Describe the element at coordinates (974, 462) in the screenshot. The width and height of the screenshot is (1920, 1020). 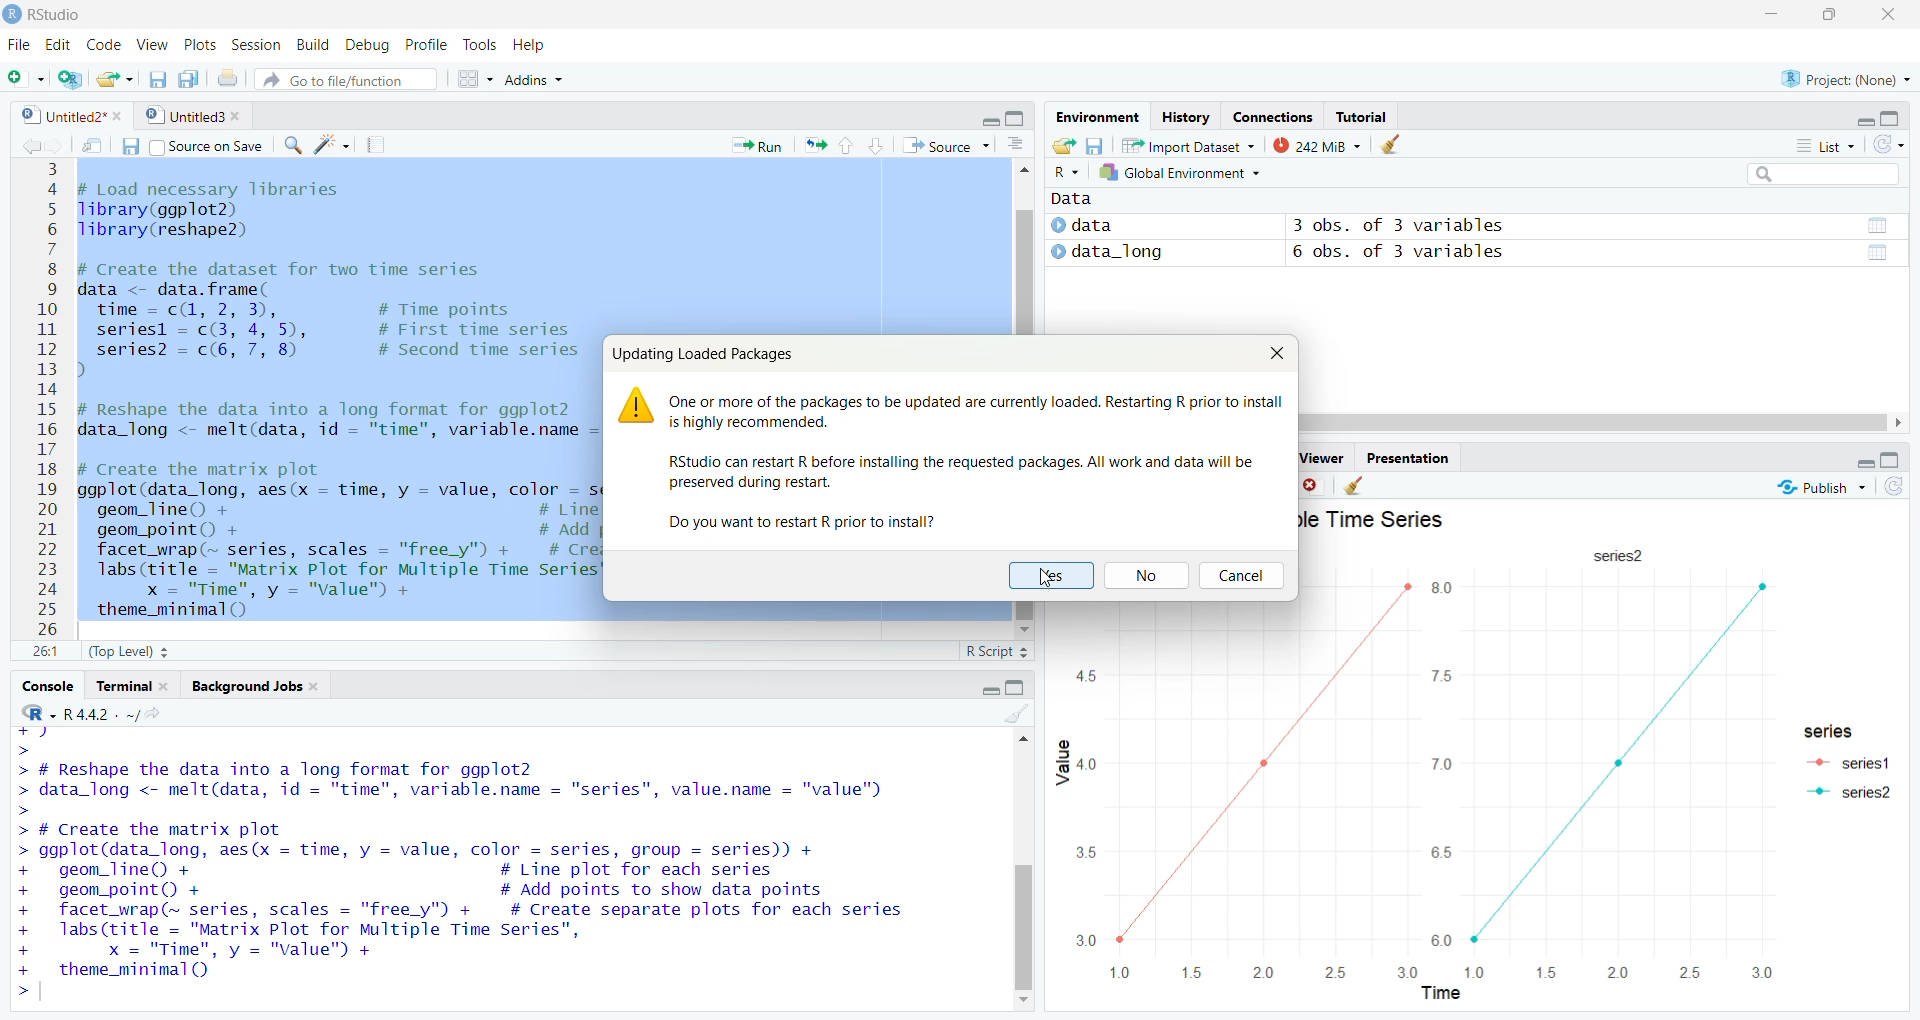
I see `One or more of the packages to be updated are currently loaded. Restarting R prior to install
is highly recommended.

RStudio can restart R before installing the requested packages. All work and data will be
preserved during restart.

Do you want to restart R prior to install?` at that location.